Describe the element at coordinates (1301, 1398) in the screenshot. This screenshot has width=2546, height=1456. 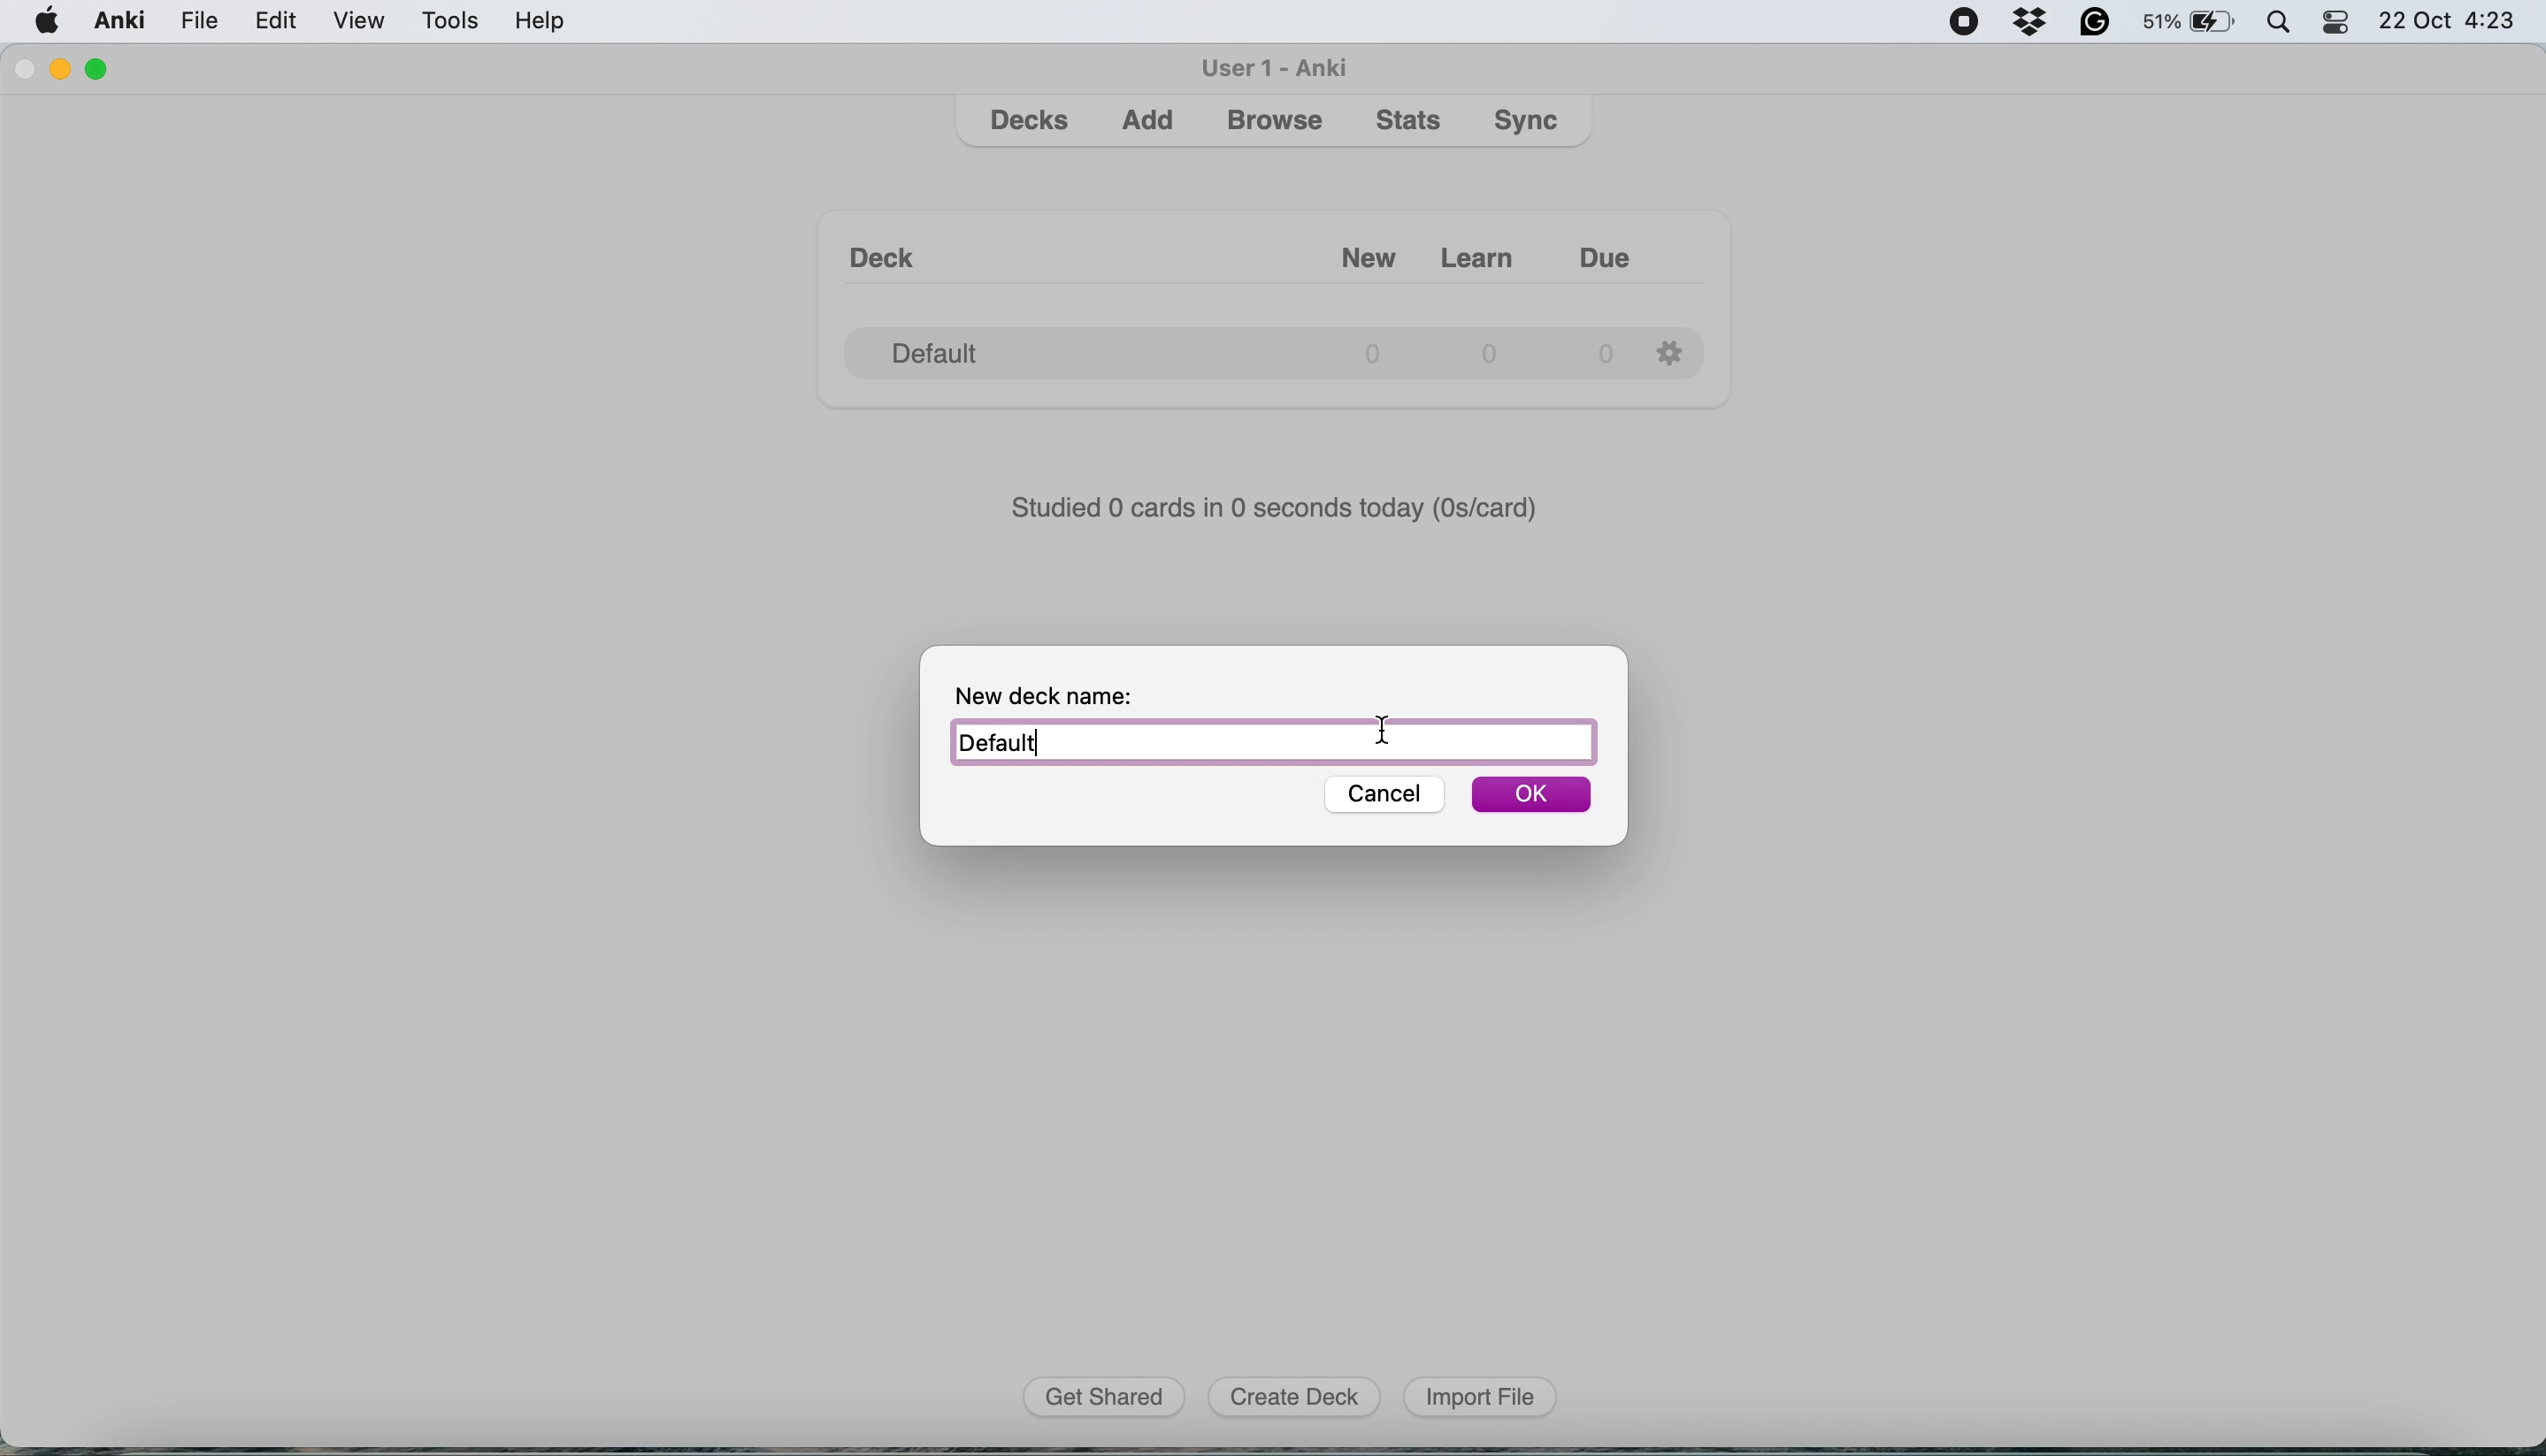
I see `create deck` at that location.